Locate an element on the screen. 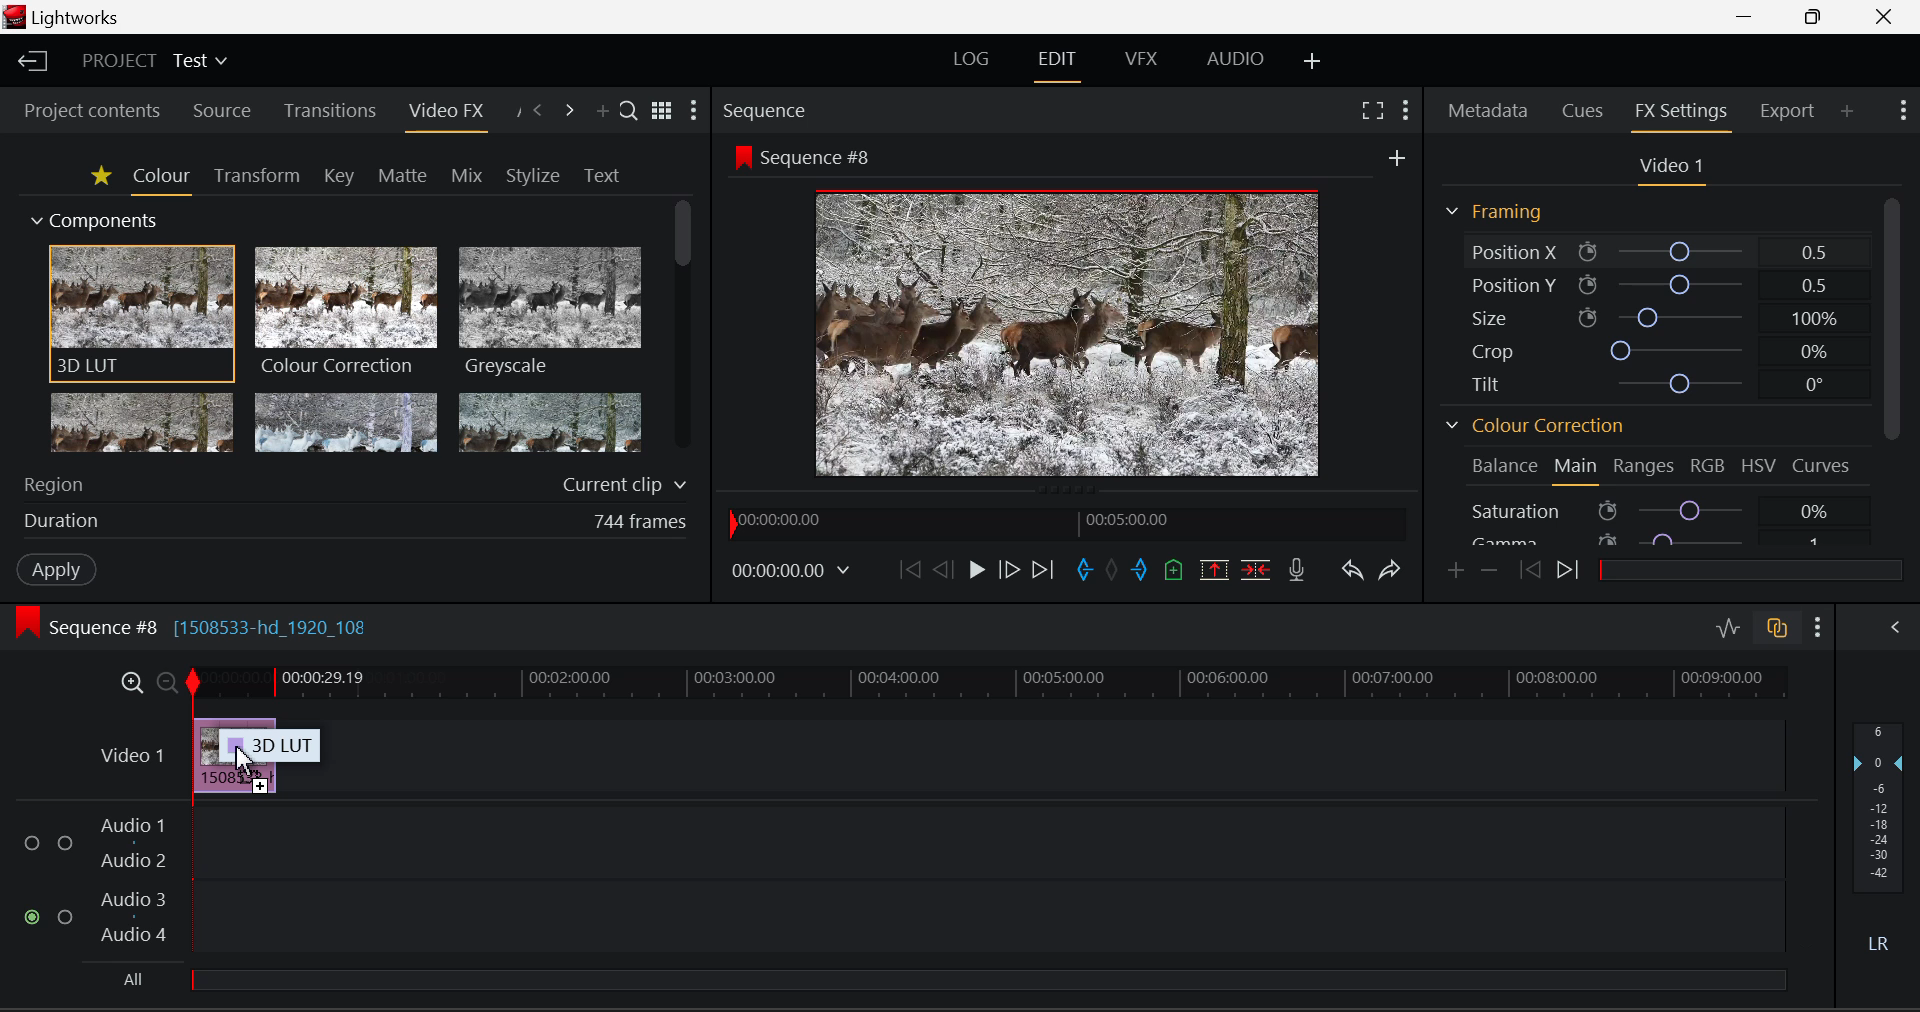 The width and height of the screenshot is (1920, 1012). Project Timeline is located at coordinates (991, 685).